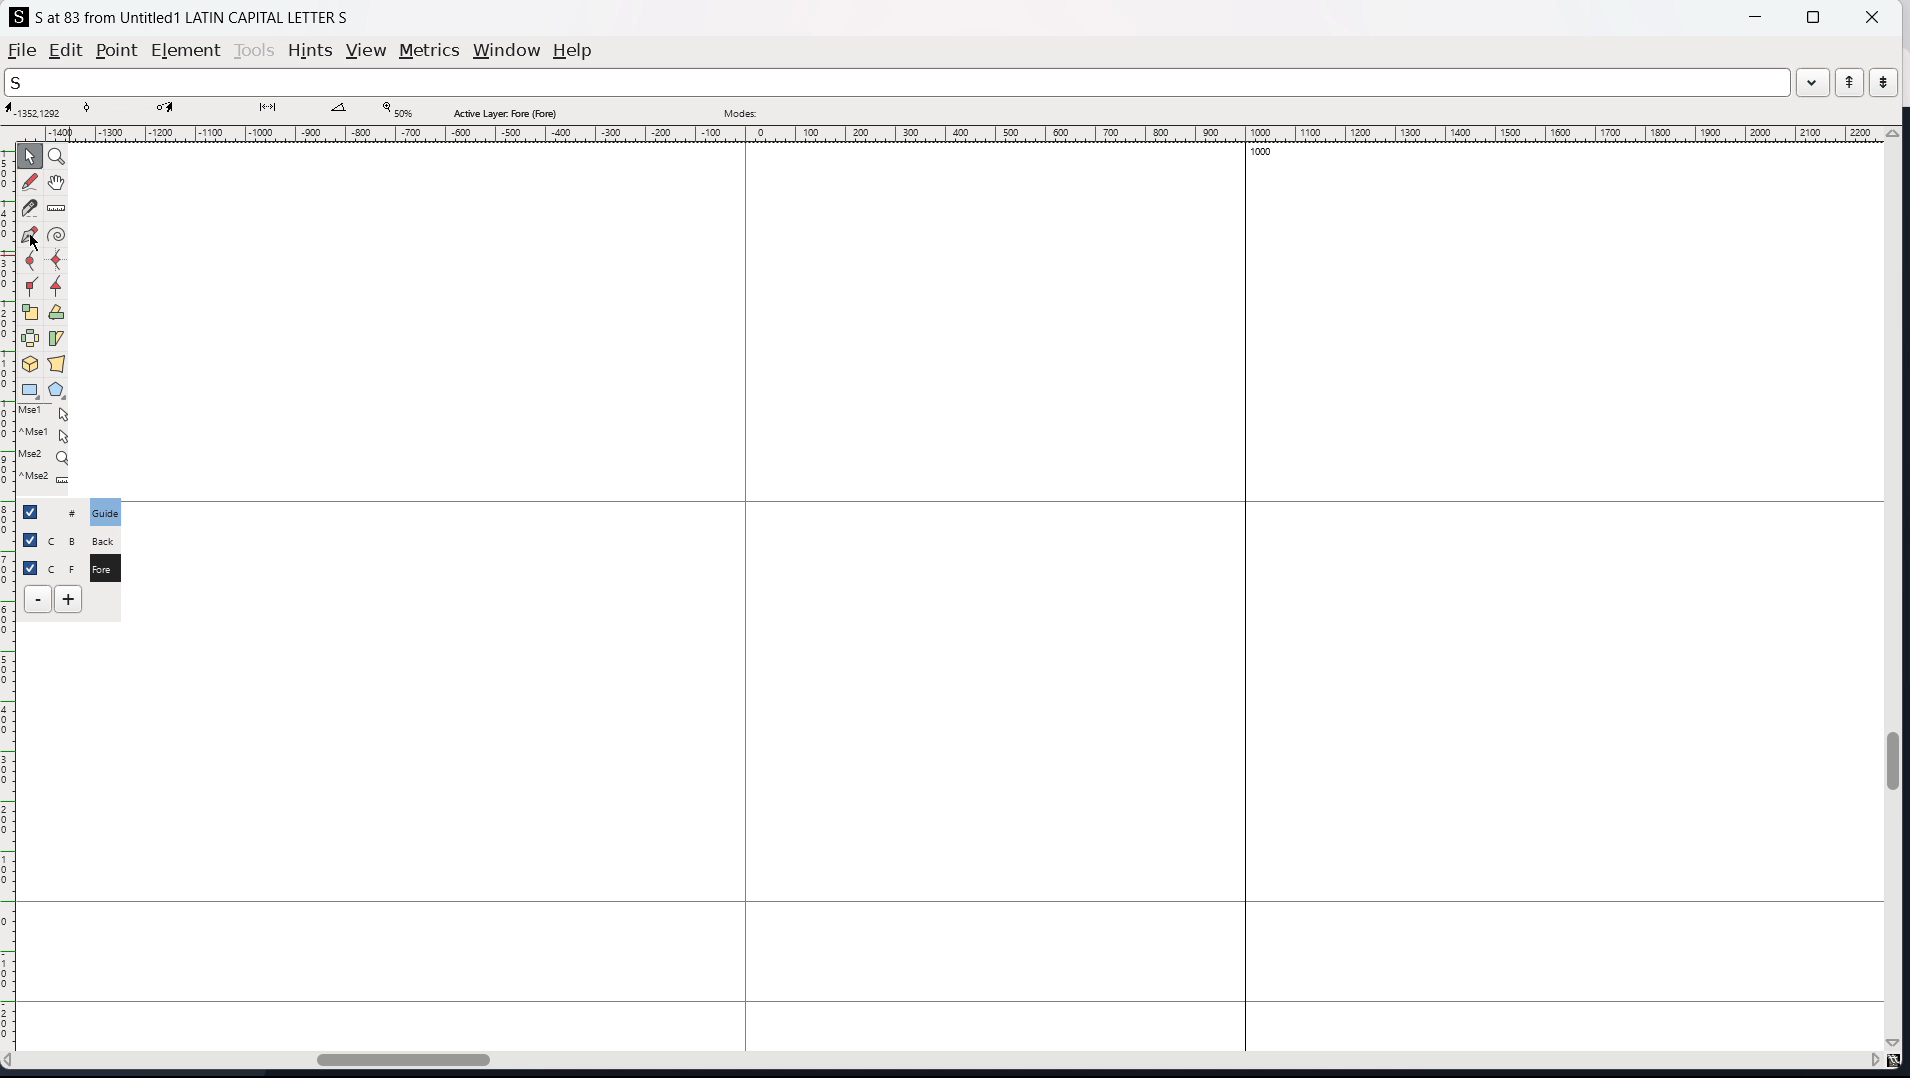 Image resolution: width=1910 pixels, height=1078 pixels. Describe the element at coordinates (397, 111) in the screenshot. I see `zoom level` at that location.